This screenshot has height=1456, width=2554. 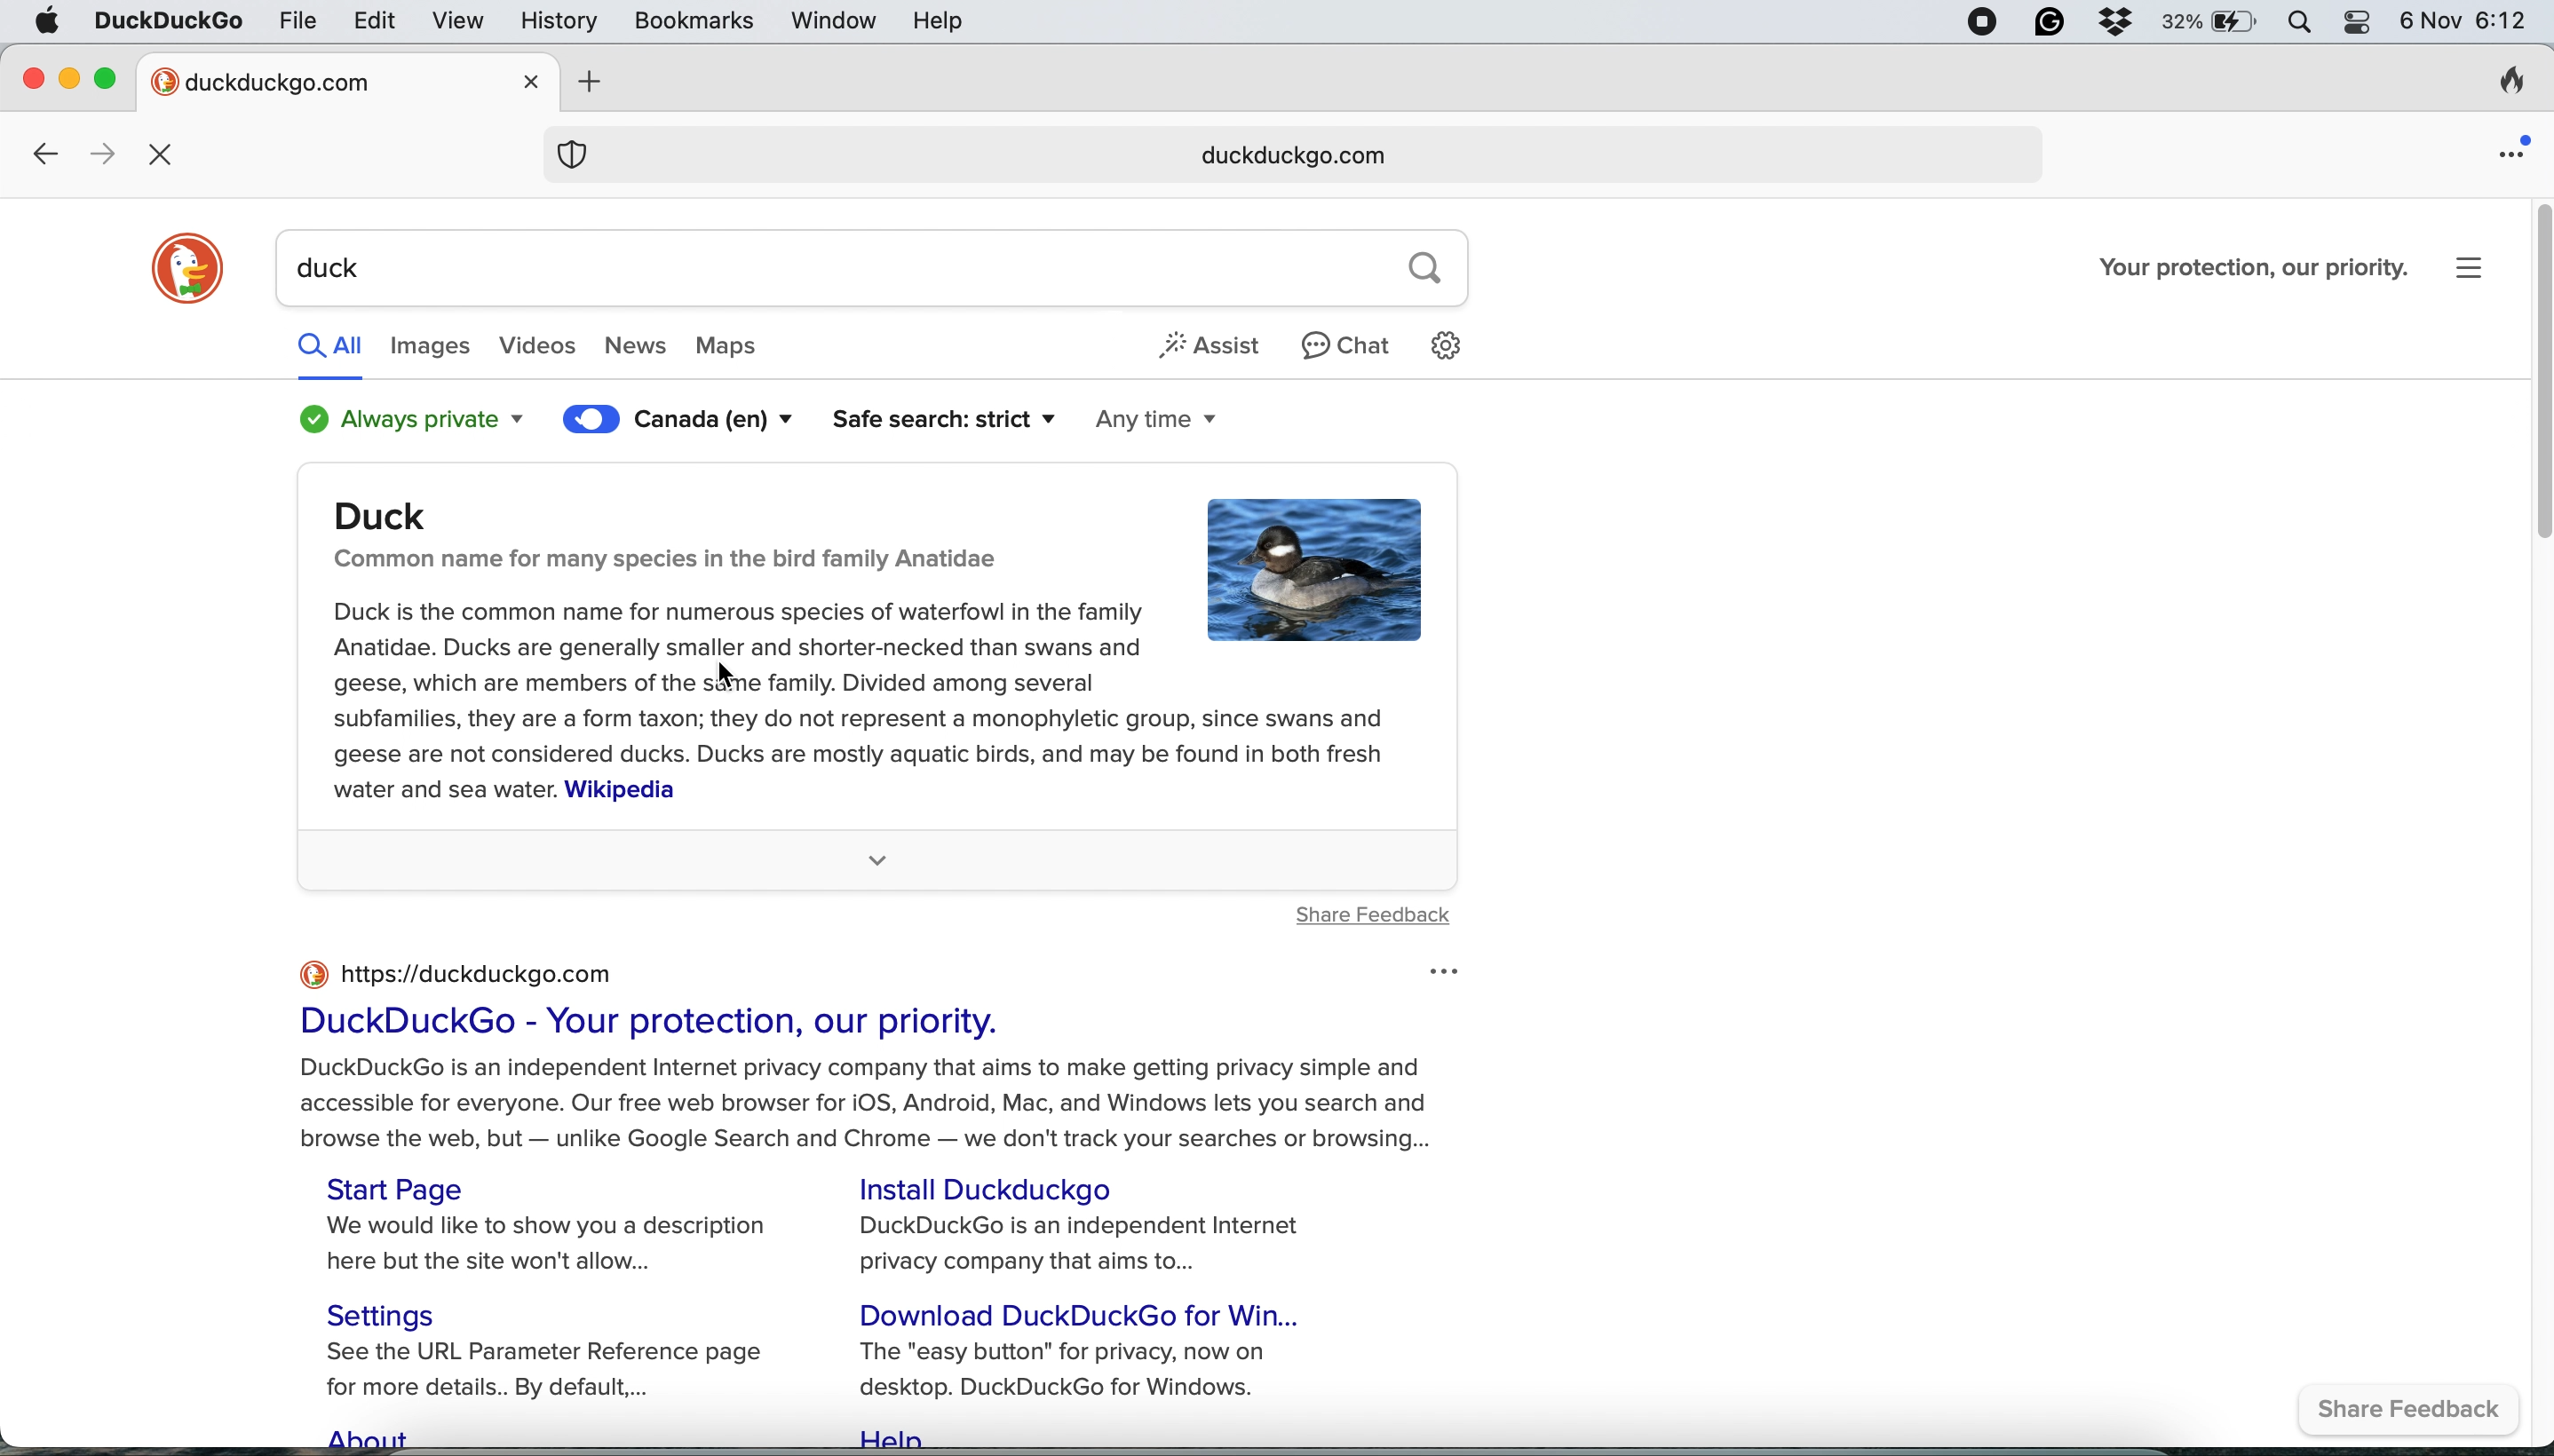 I want to click on minimise, so click(x=69, y=75).